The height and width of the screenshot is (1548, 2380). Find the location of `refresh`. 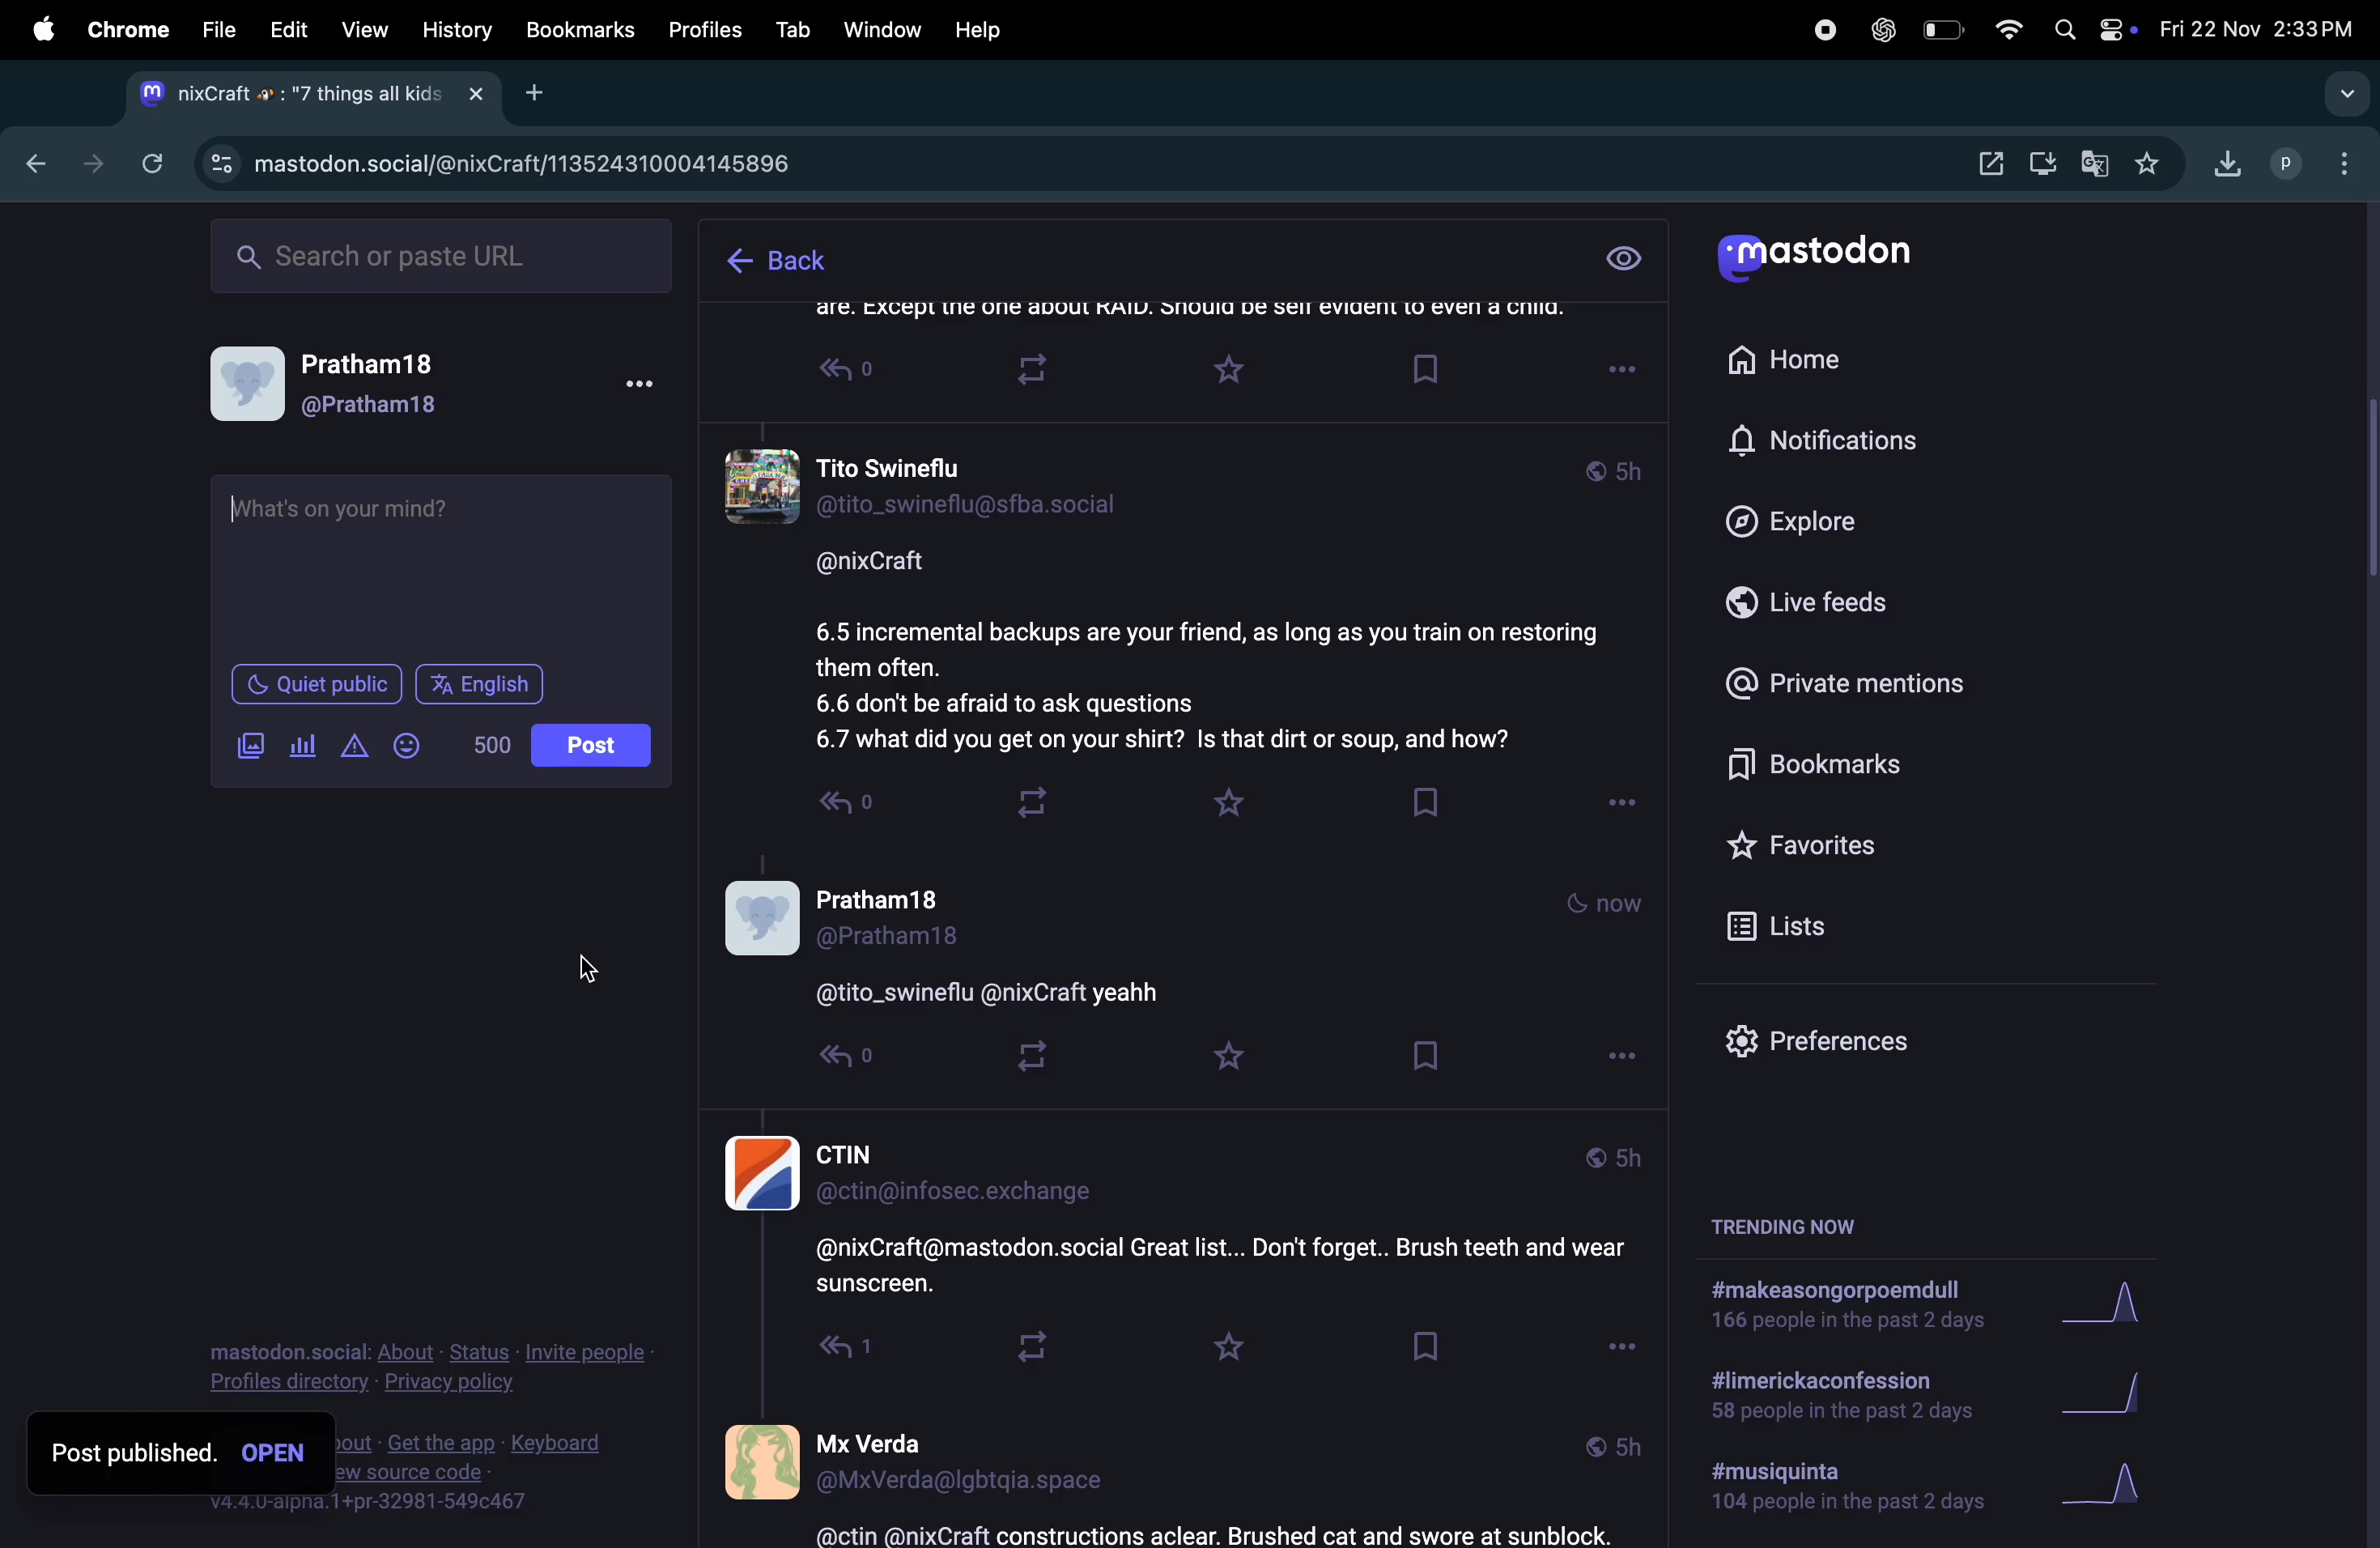

refresh is located at coordinates (152, 164).